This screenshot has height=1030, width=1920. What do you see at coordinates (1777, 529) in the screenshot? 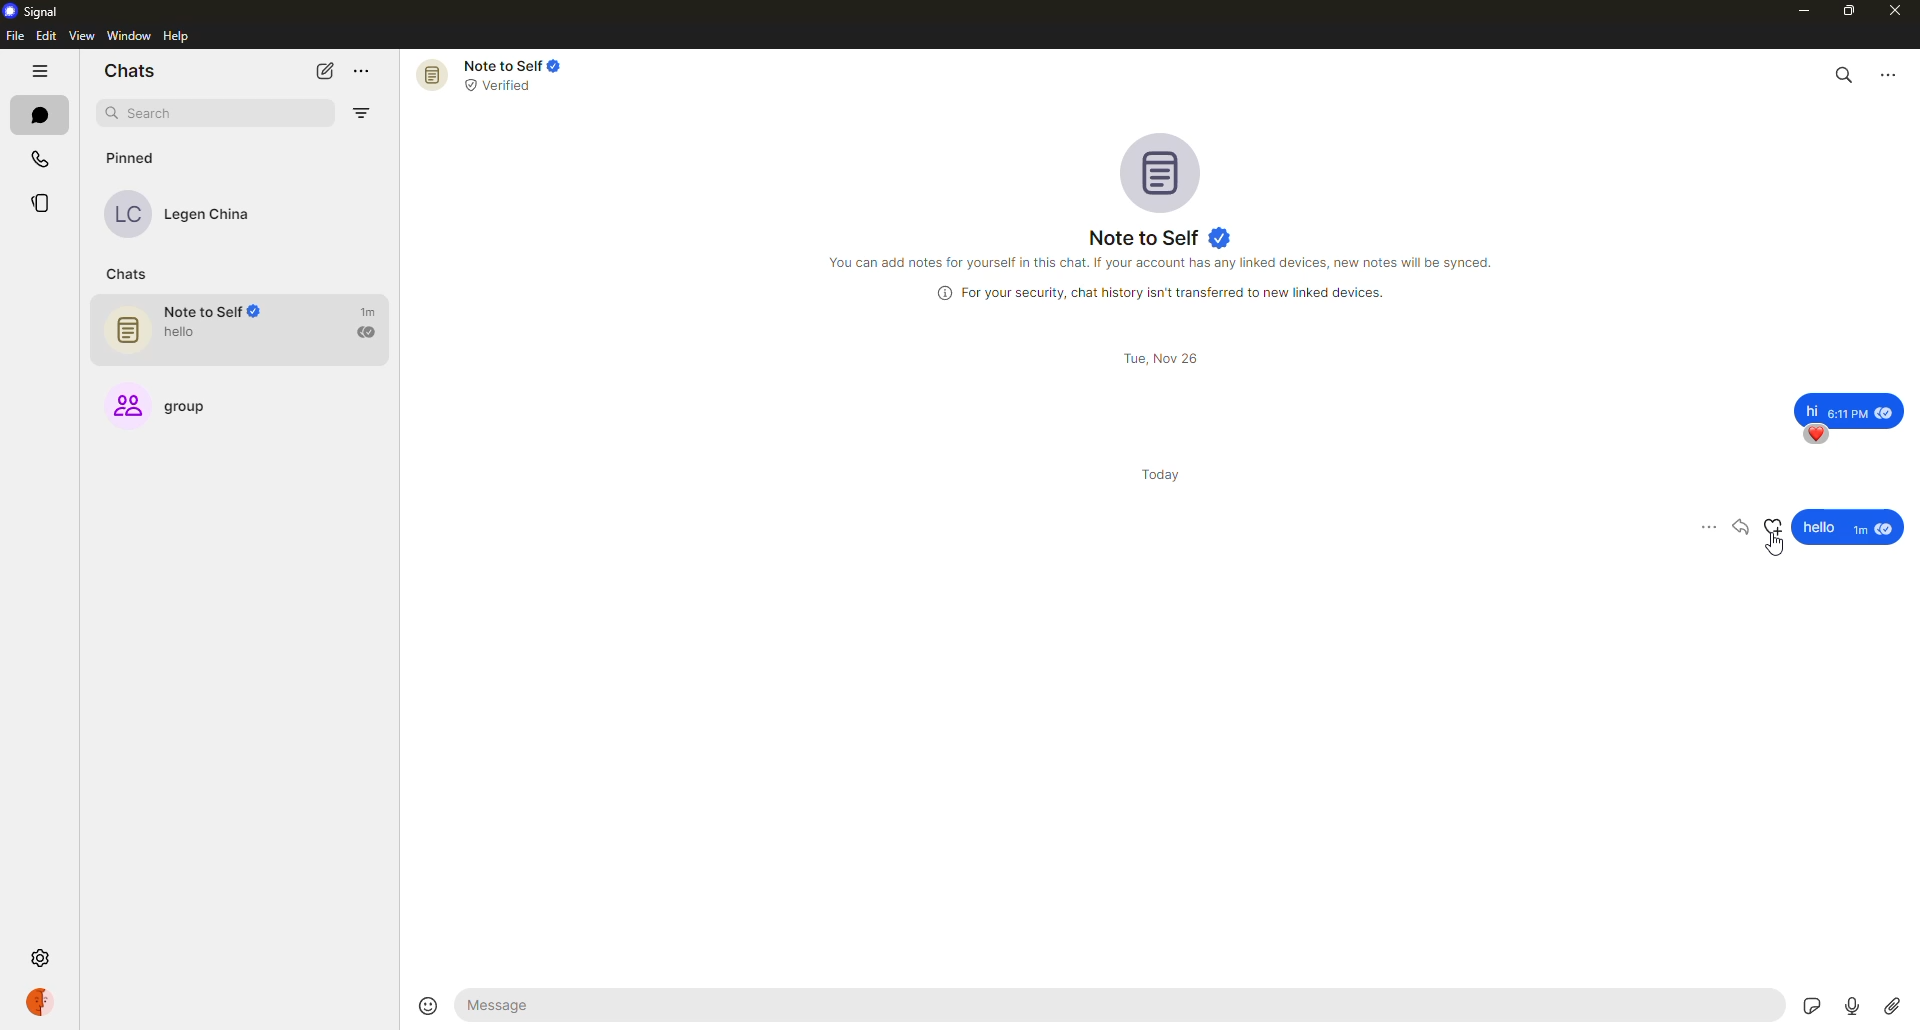
I see `reaction` at bounding box center [1777, 529].